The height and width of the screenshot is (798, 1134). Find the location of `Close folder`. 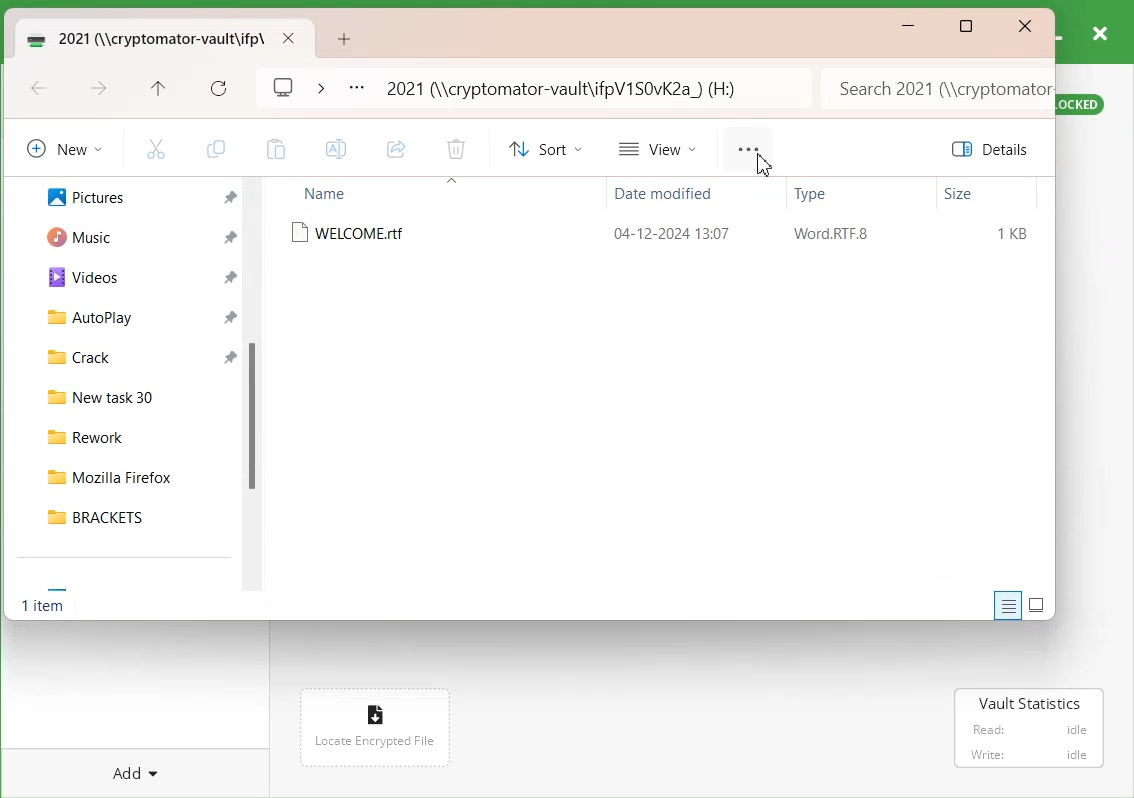

Close folder is located at coordinates (288, 37).